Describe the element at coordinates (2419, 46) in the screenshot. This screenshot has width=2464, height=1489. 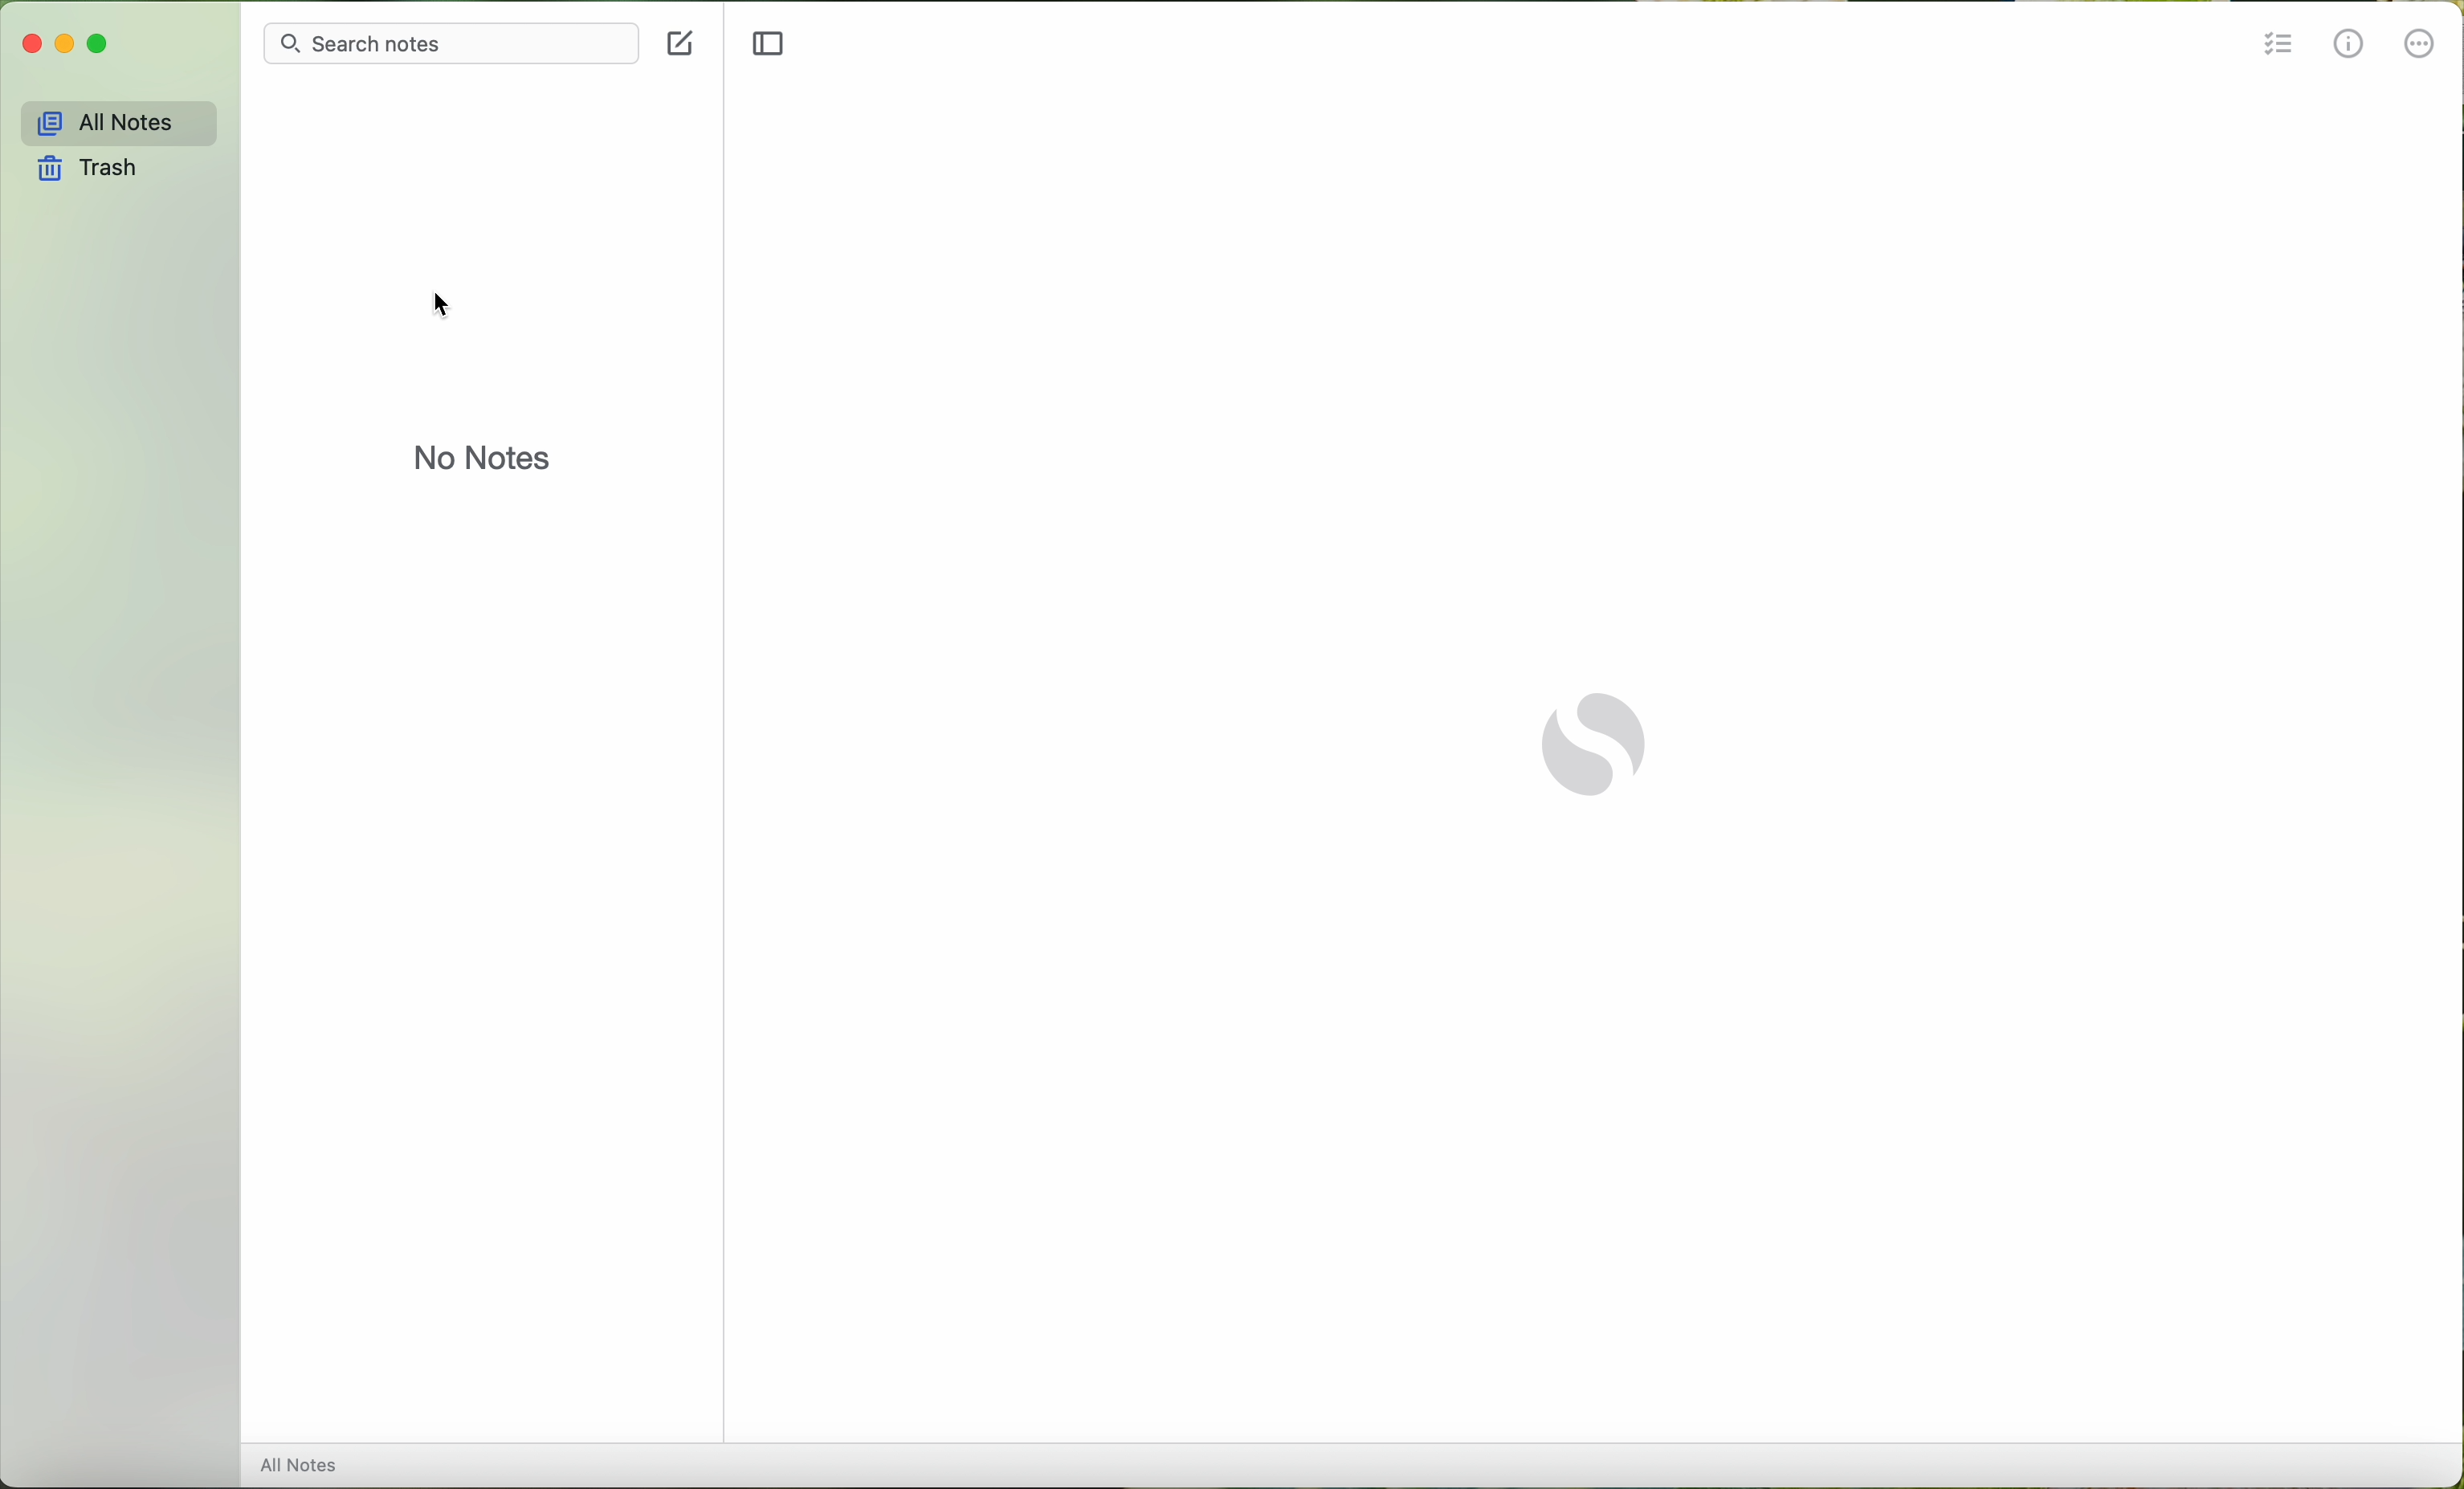
I see `more options` at that location.